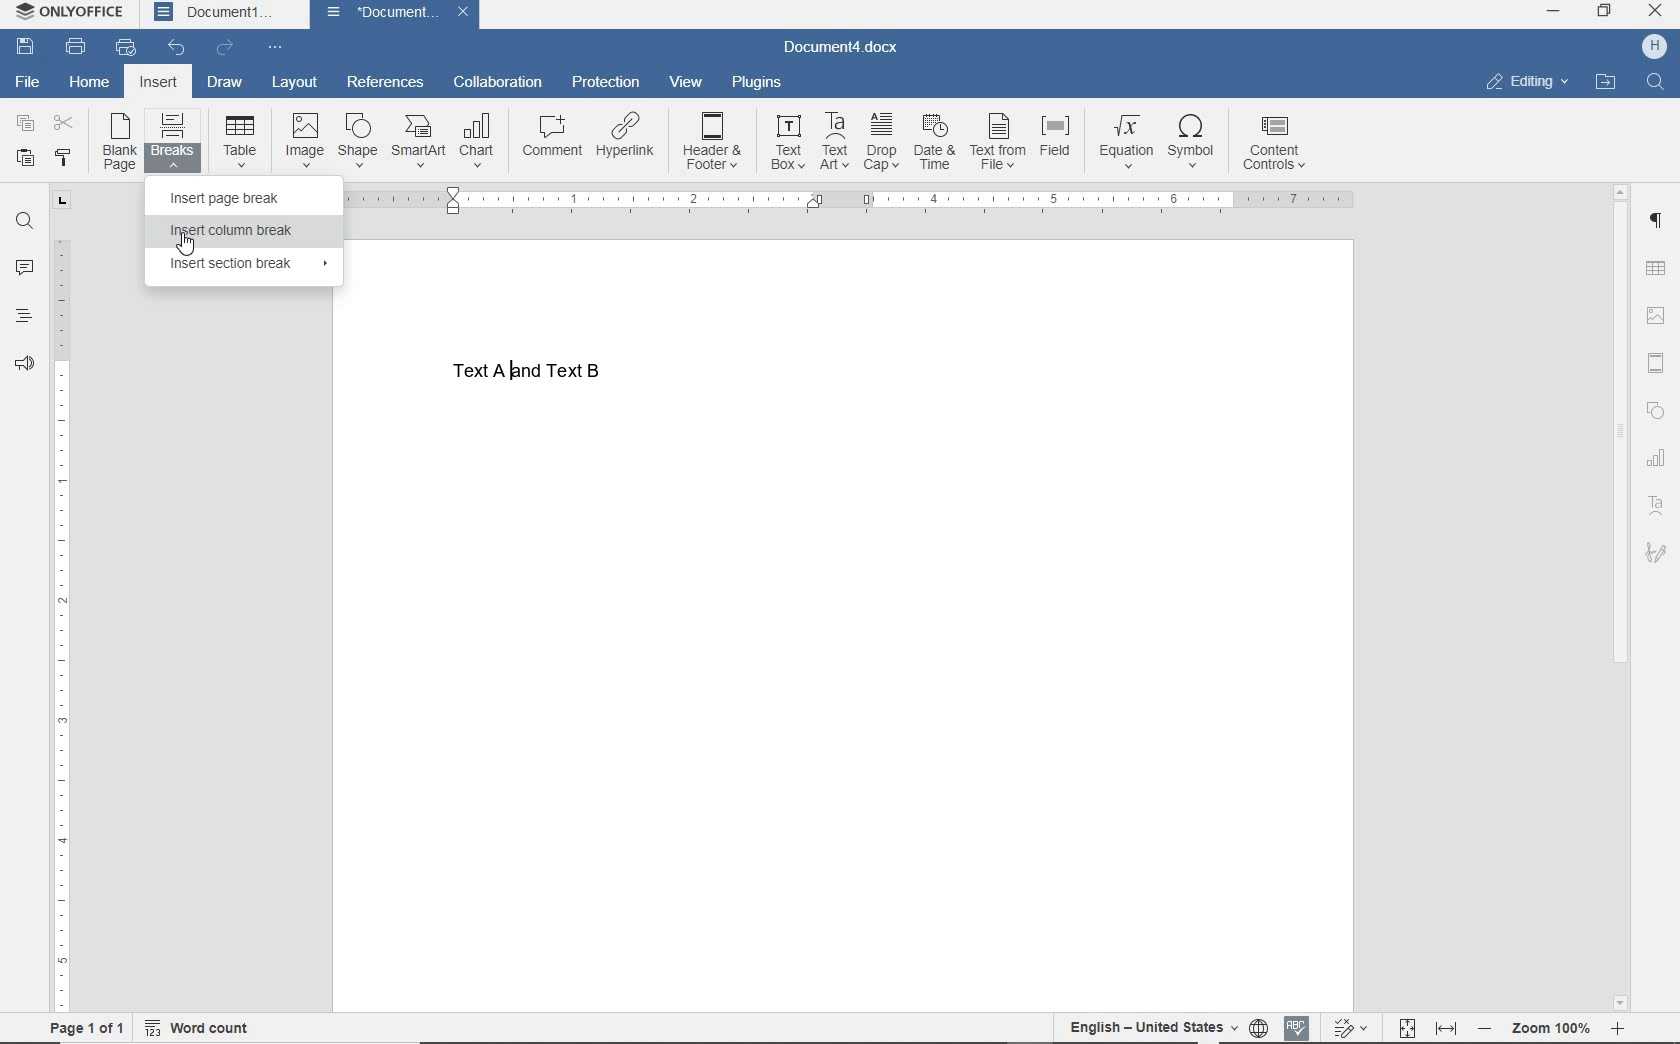 Image resolution: width=1680 pixels, height=1044 pixels. Describe the element at coordinates (883, 144) in the screenshot. I see `DROP CAP` at that location.